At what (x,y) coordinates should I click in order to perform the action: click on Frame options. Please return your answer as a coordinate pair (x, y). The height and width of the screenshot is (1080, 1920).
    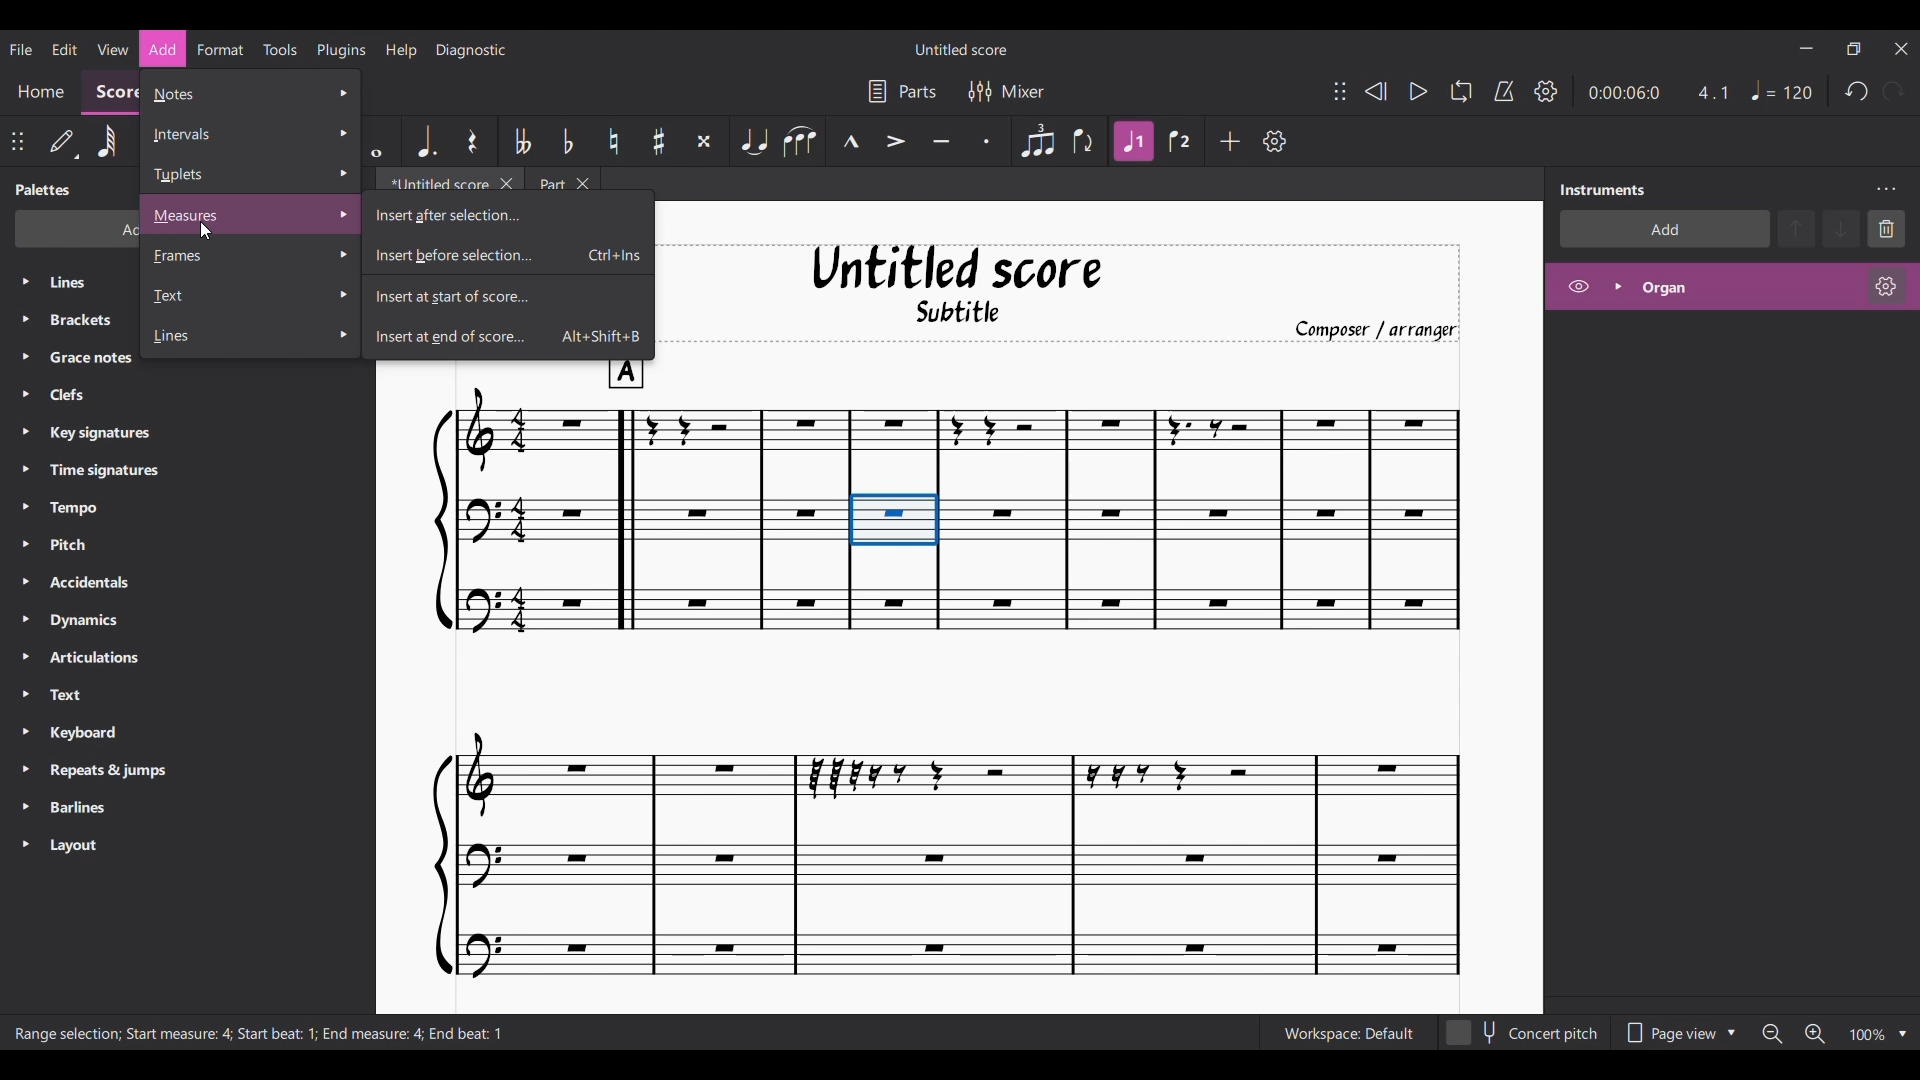
    Looking at the image, I should click on (251, 256).